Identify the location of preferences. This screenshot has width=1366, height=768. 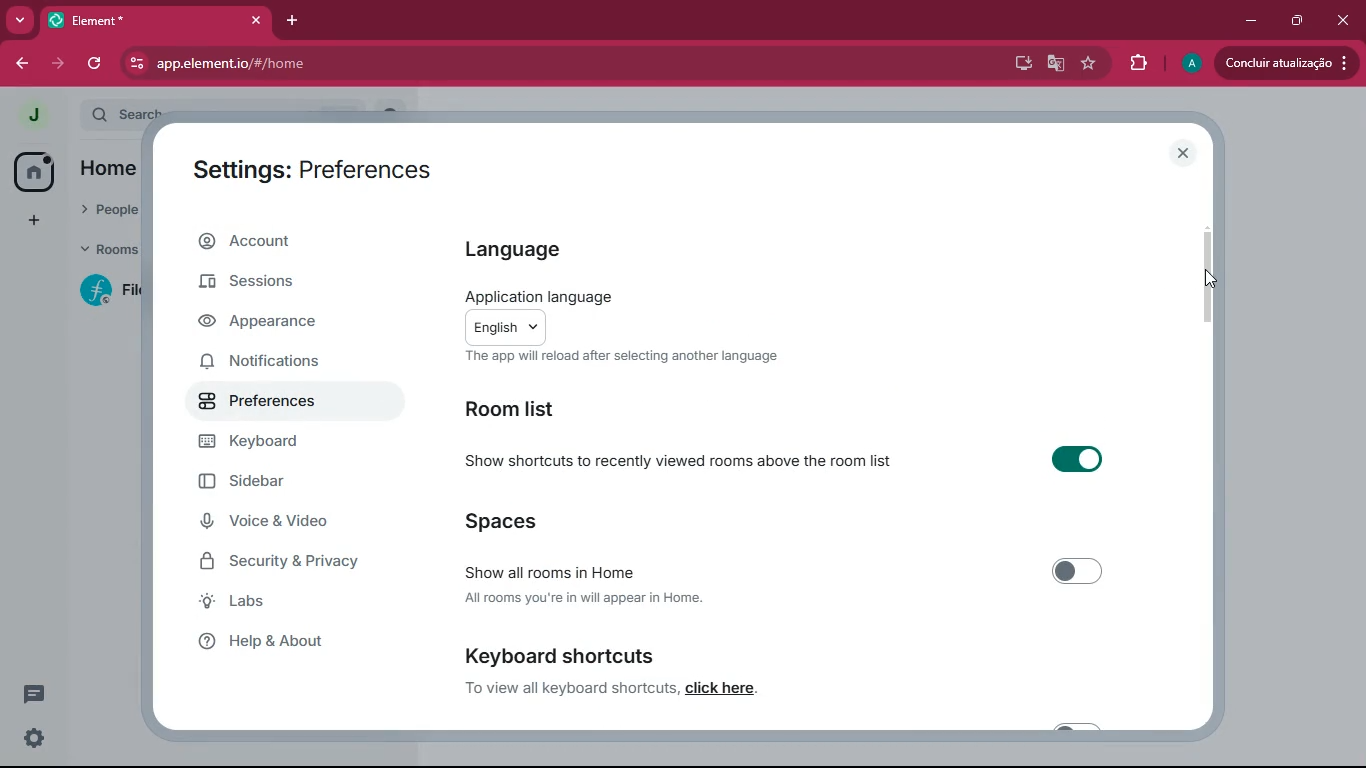
(277, 405).